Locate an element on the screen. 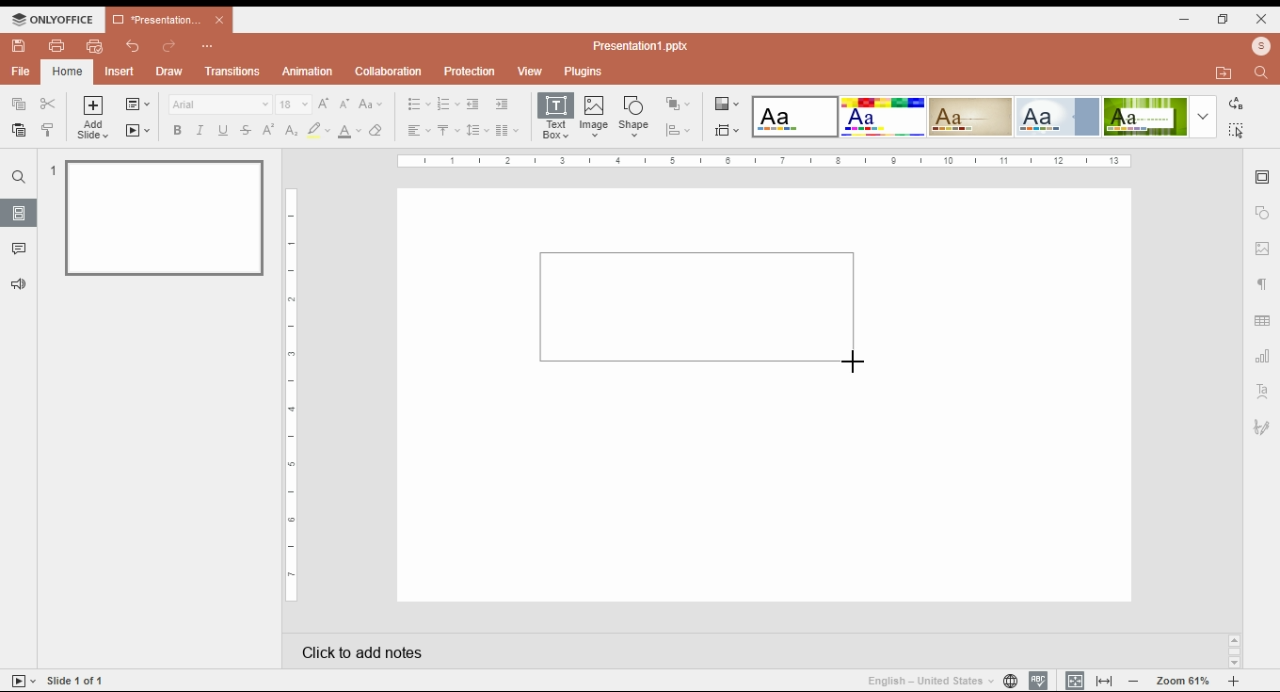 Image resolution: width=1280 pixels, height=692 pixels. home is located at coordinates (66, 71).